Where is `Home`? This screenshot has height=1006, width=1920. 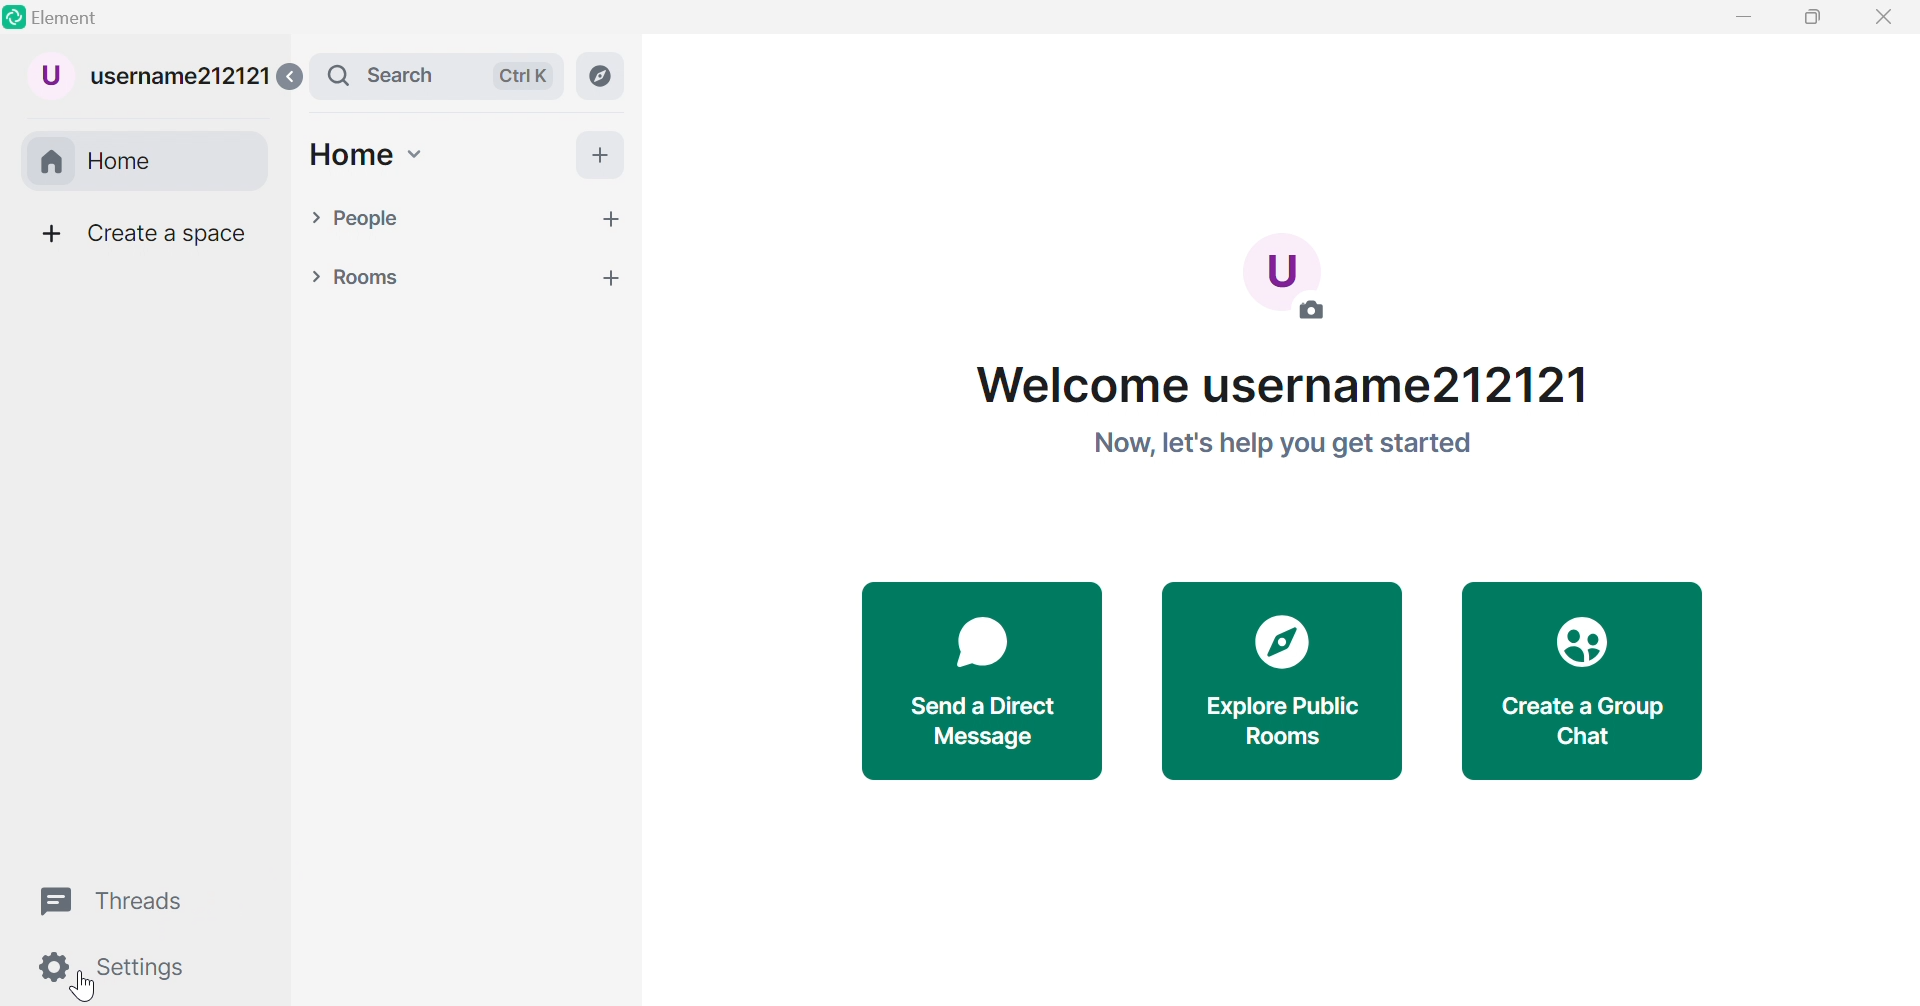
Home is located at coordinates (151, 162).